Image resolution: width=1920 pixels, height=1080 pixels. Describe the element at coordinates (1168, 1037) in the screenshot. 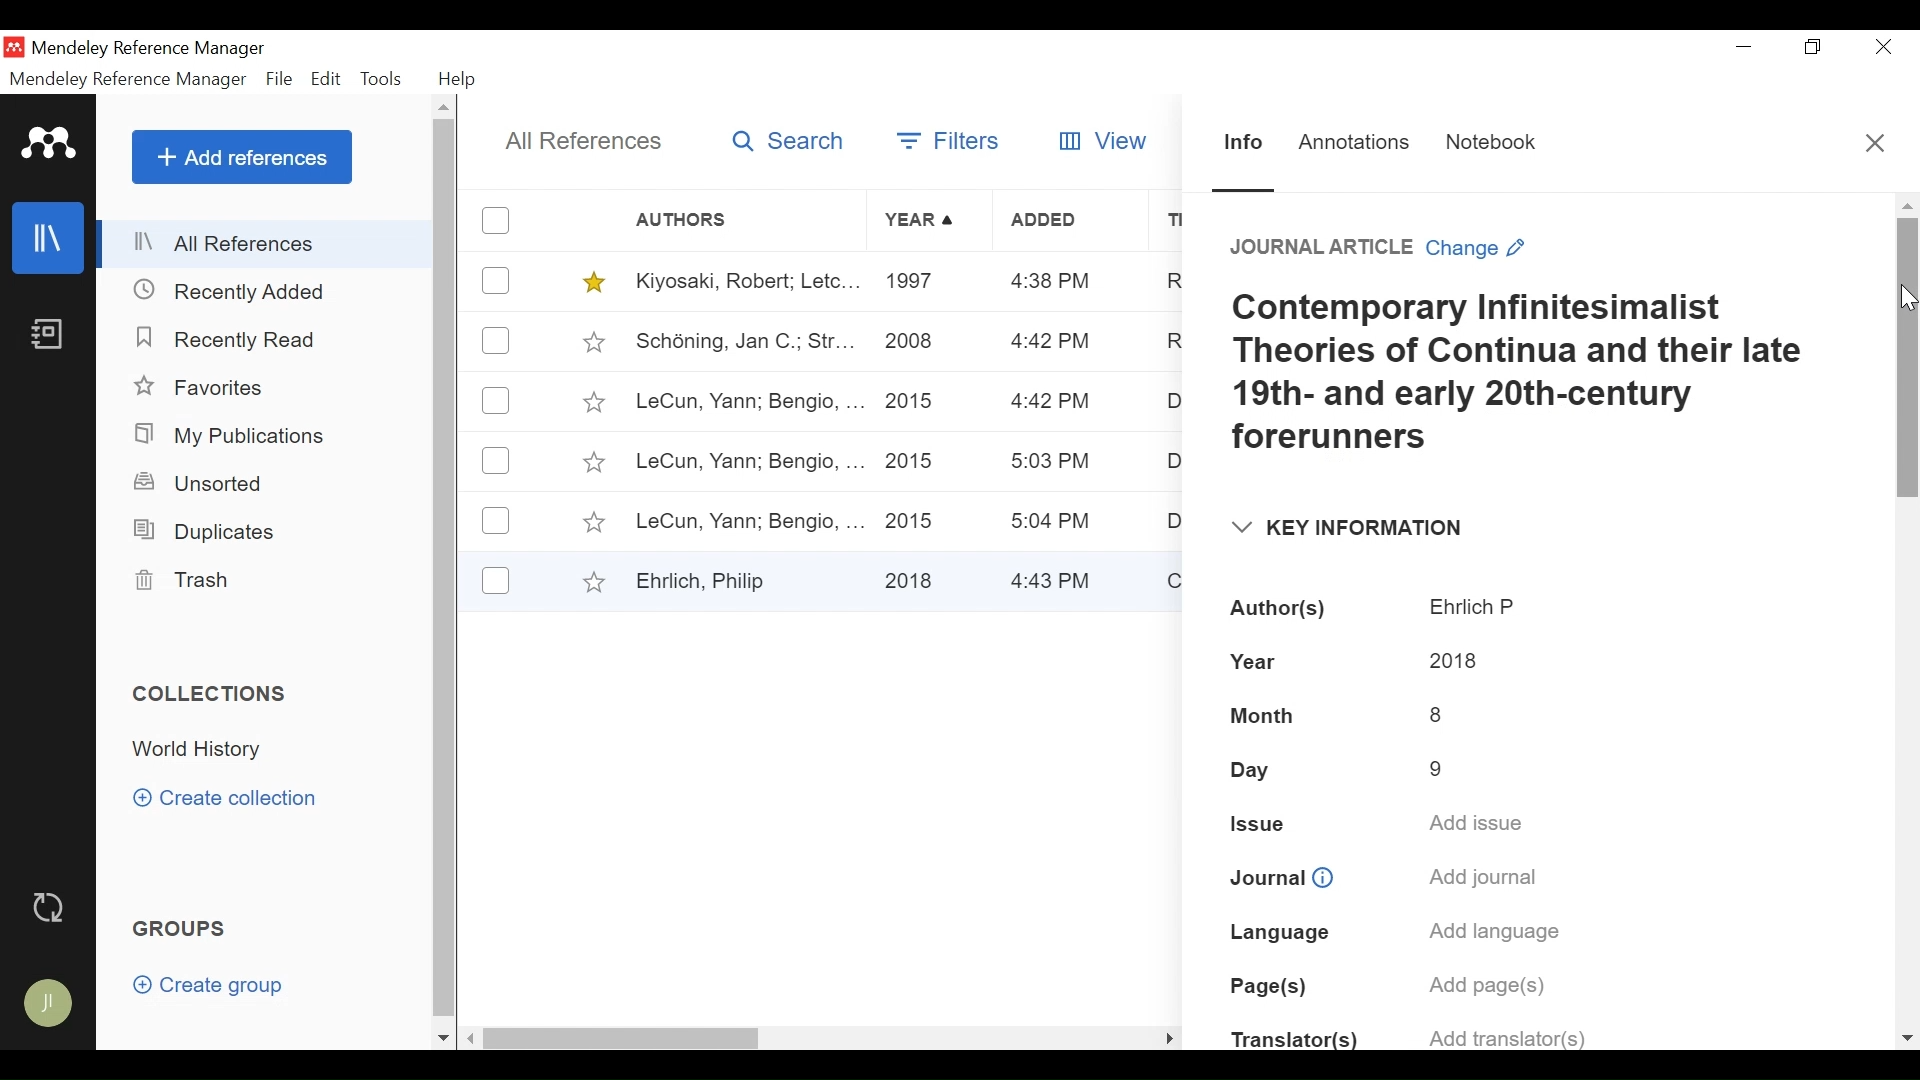

I see `scroll right` at that location.